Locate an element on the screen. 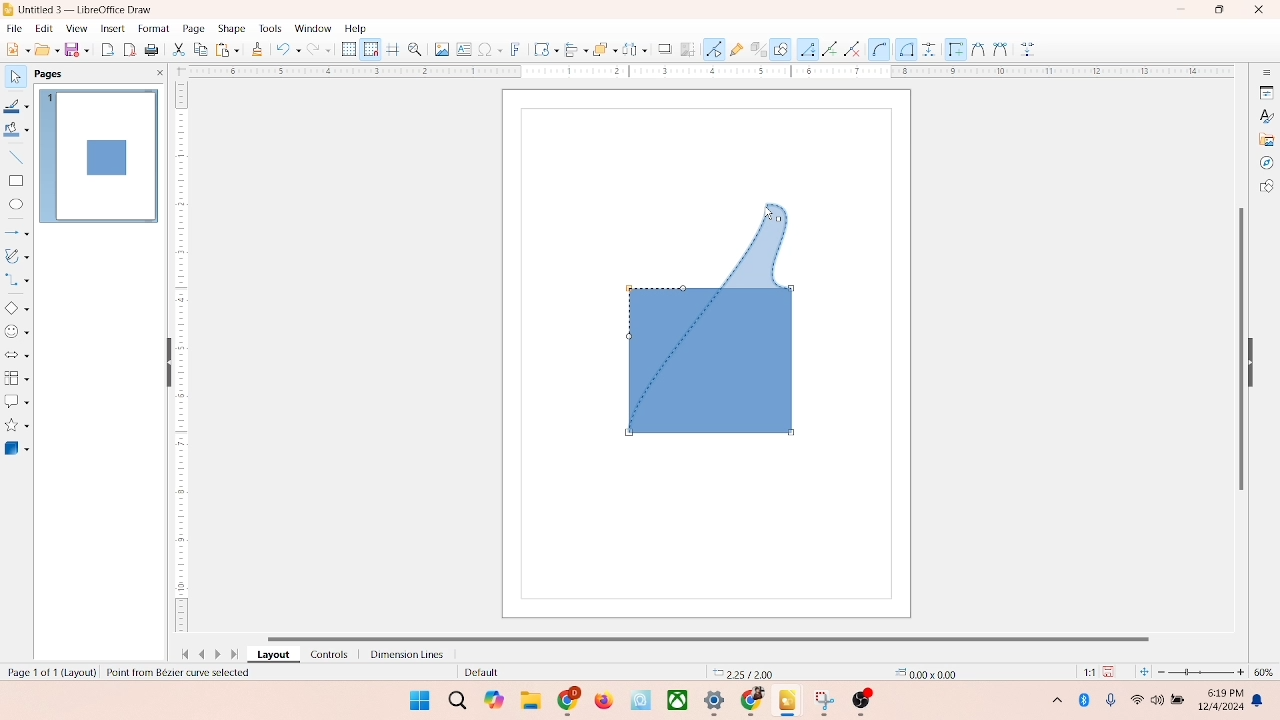 The height and width of the screenshot is (720, 1280). tools is located at coordinates (269, 28).